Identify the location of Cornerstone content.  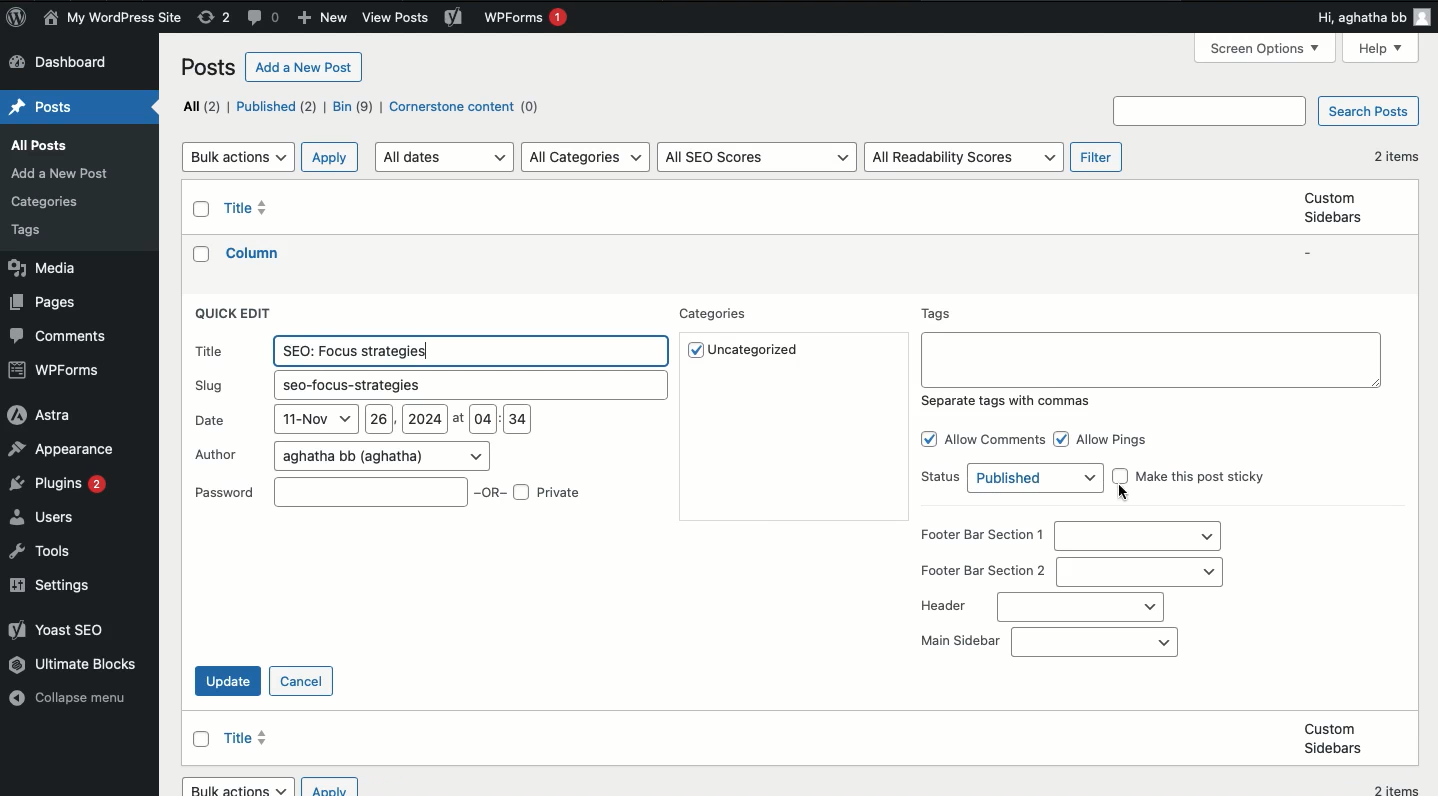
(468, 108).